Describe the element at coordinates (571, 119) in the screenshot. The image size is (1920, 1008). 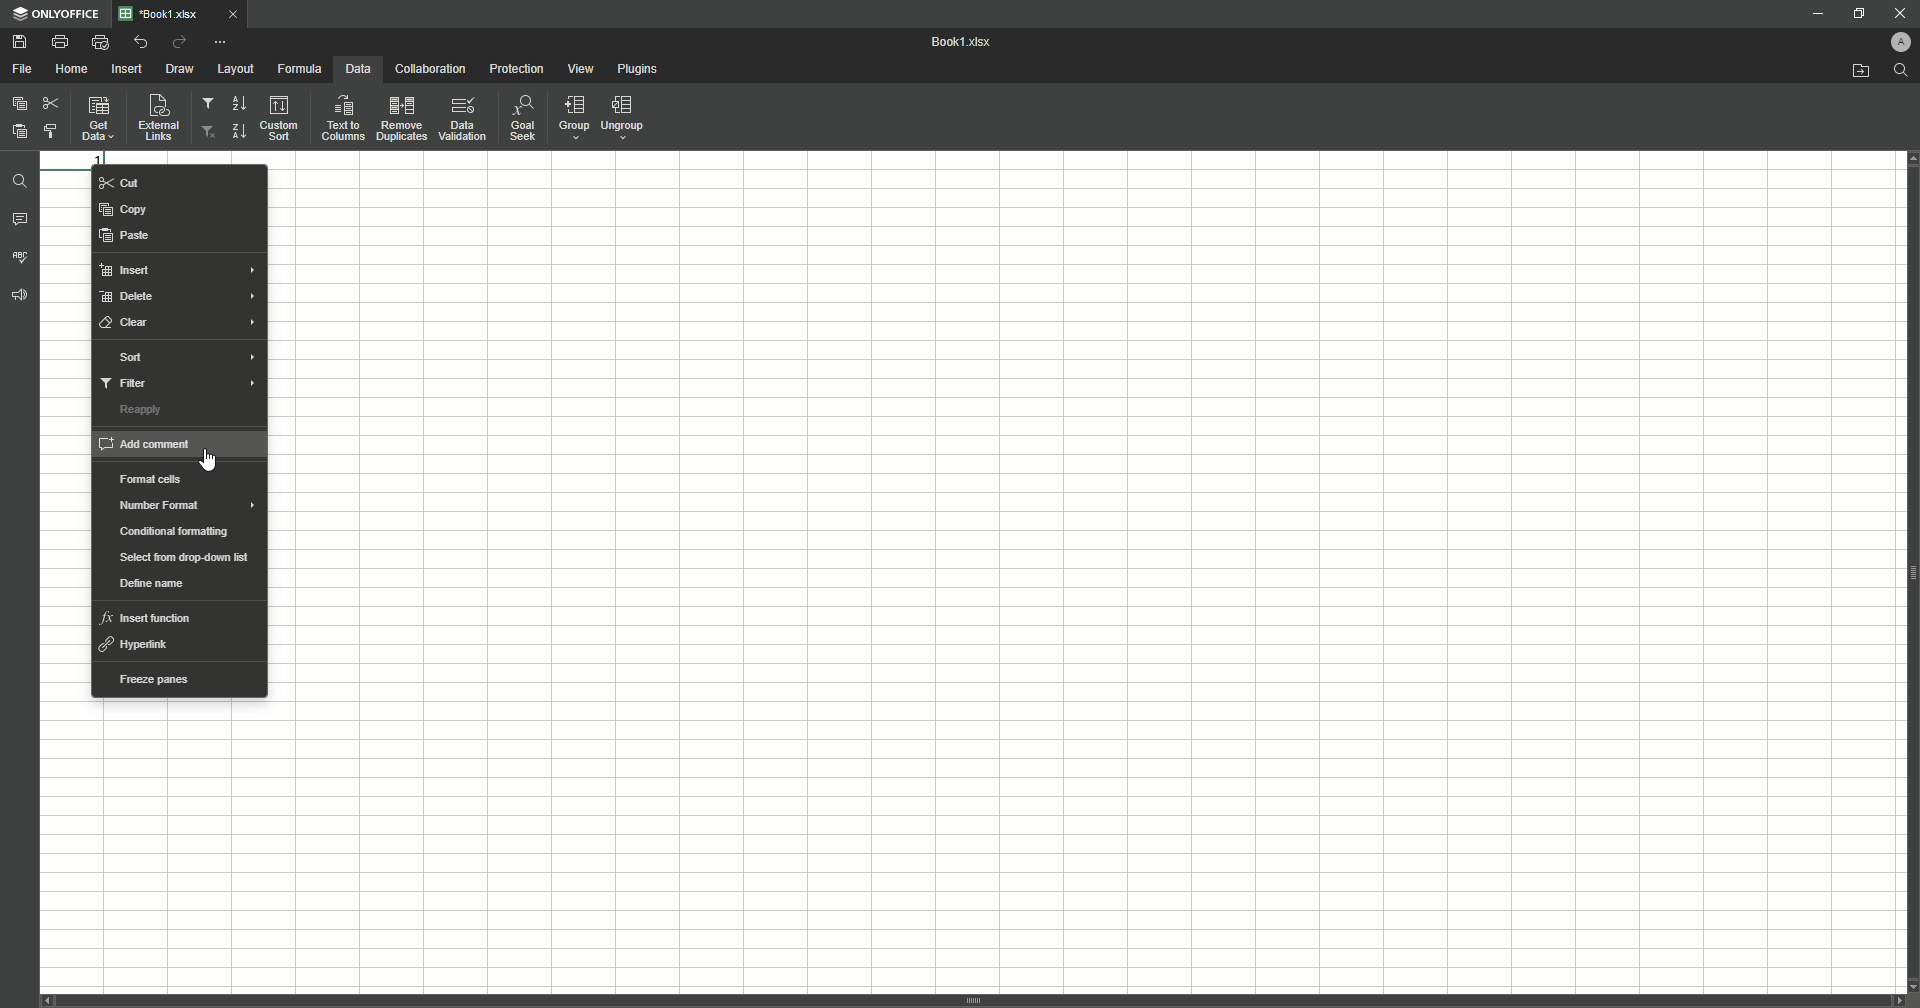
I see `Group` at that location.